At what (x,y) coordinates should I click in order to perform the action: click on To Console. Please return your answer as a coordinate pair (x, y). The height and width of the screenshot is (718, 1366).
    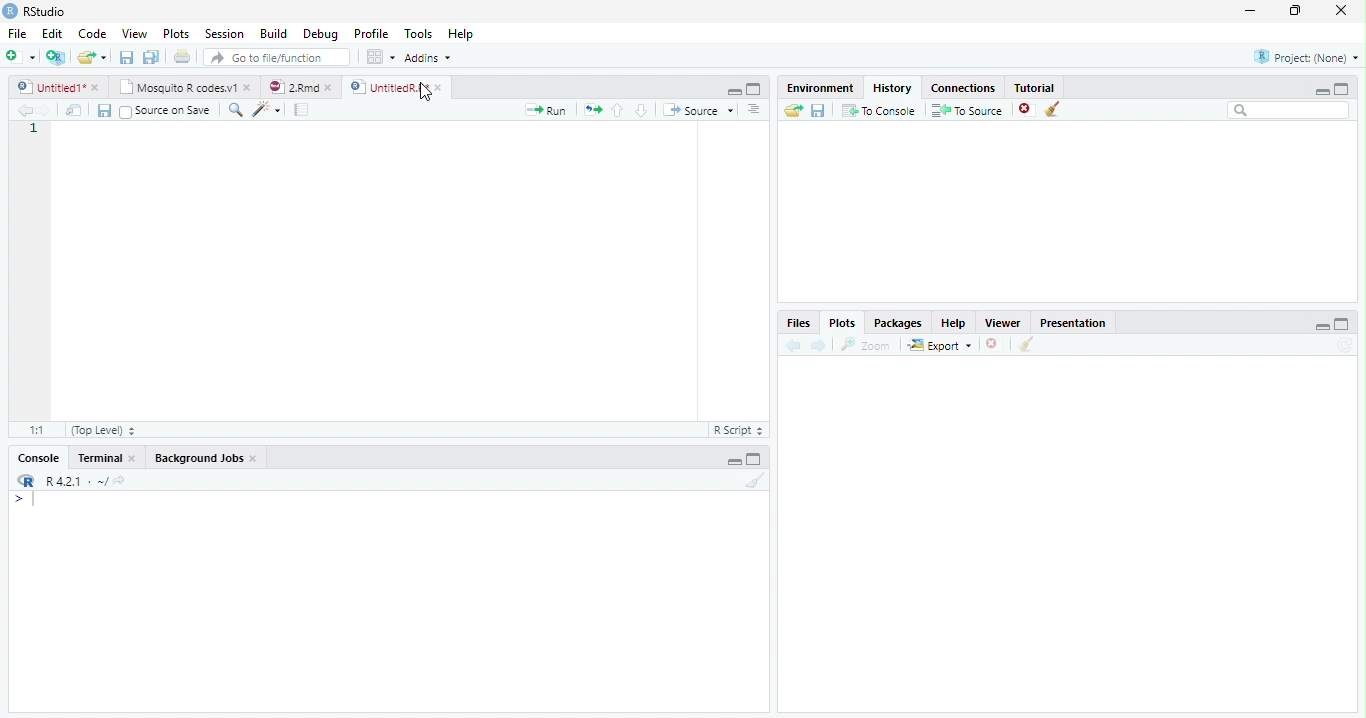
    Looking at the image, I should click on (879, 110).